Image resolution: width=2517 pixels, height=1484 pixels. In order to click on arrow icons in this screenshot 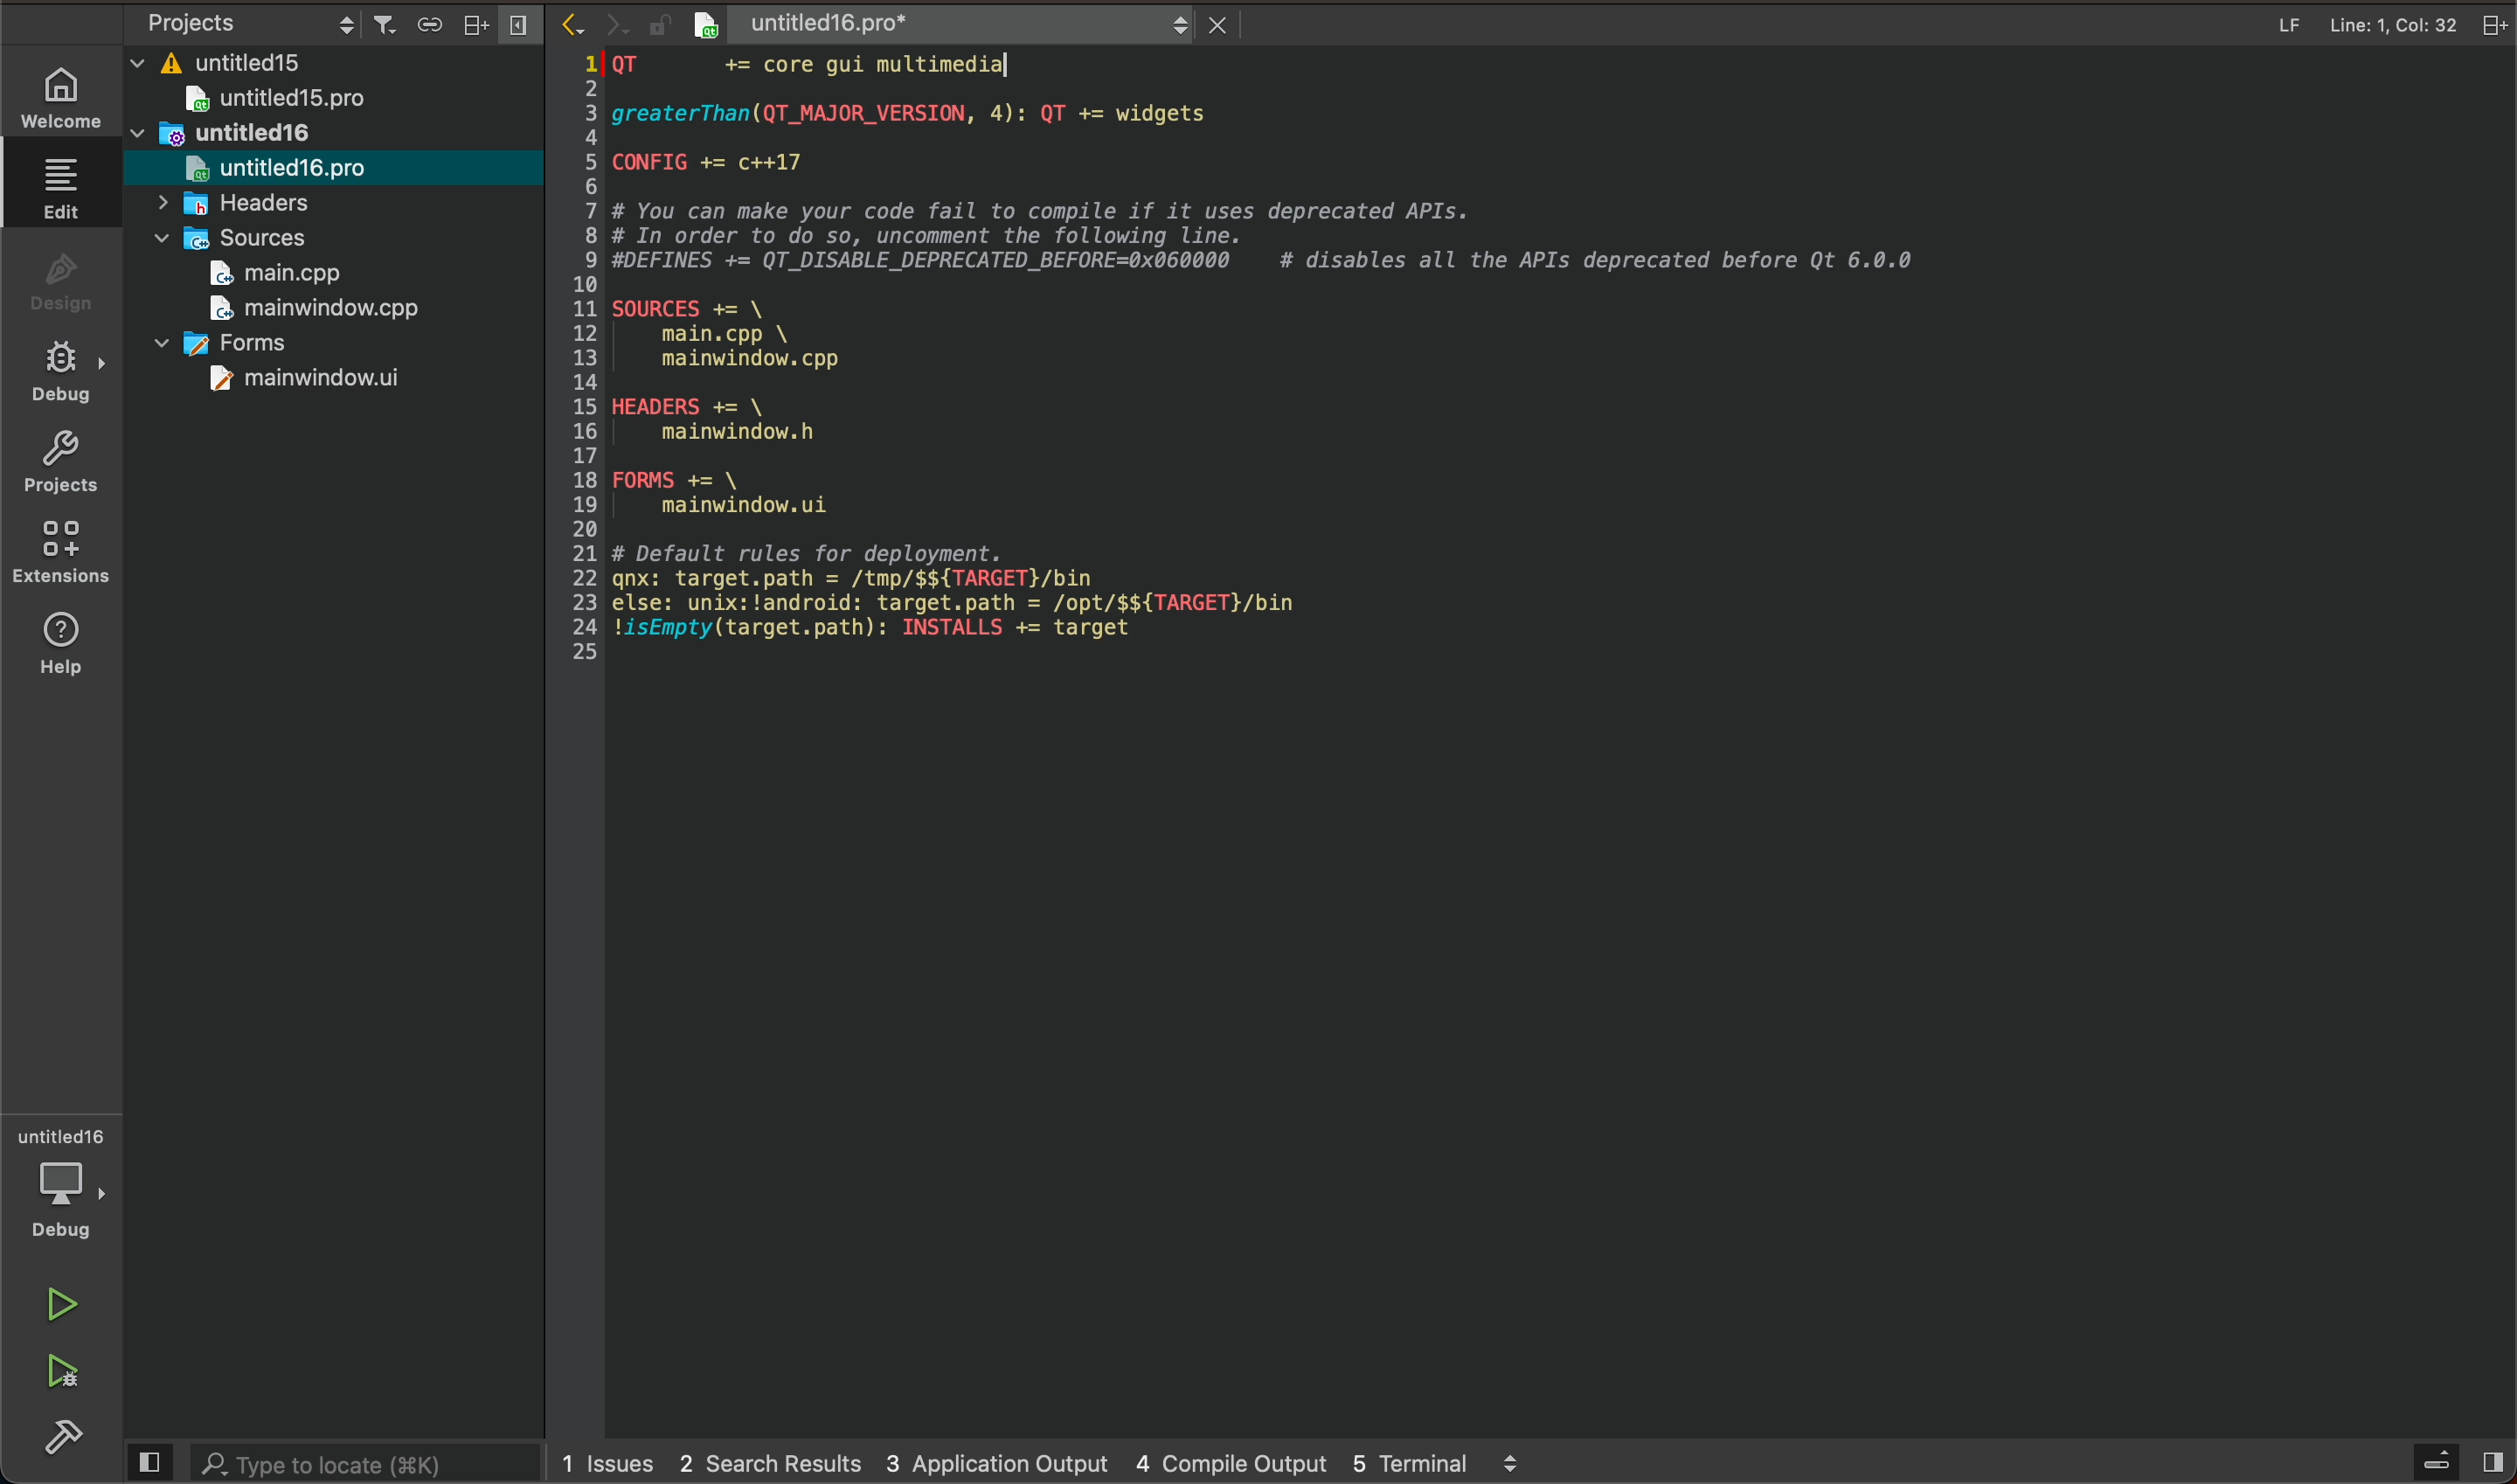, I will do `click(591, 23)`.